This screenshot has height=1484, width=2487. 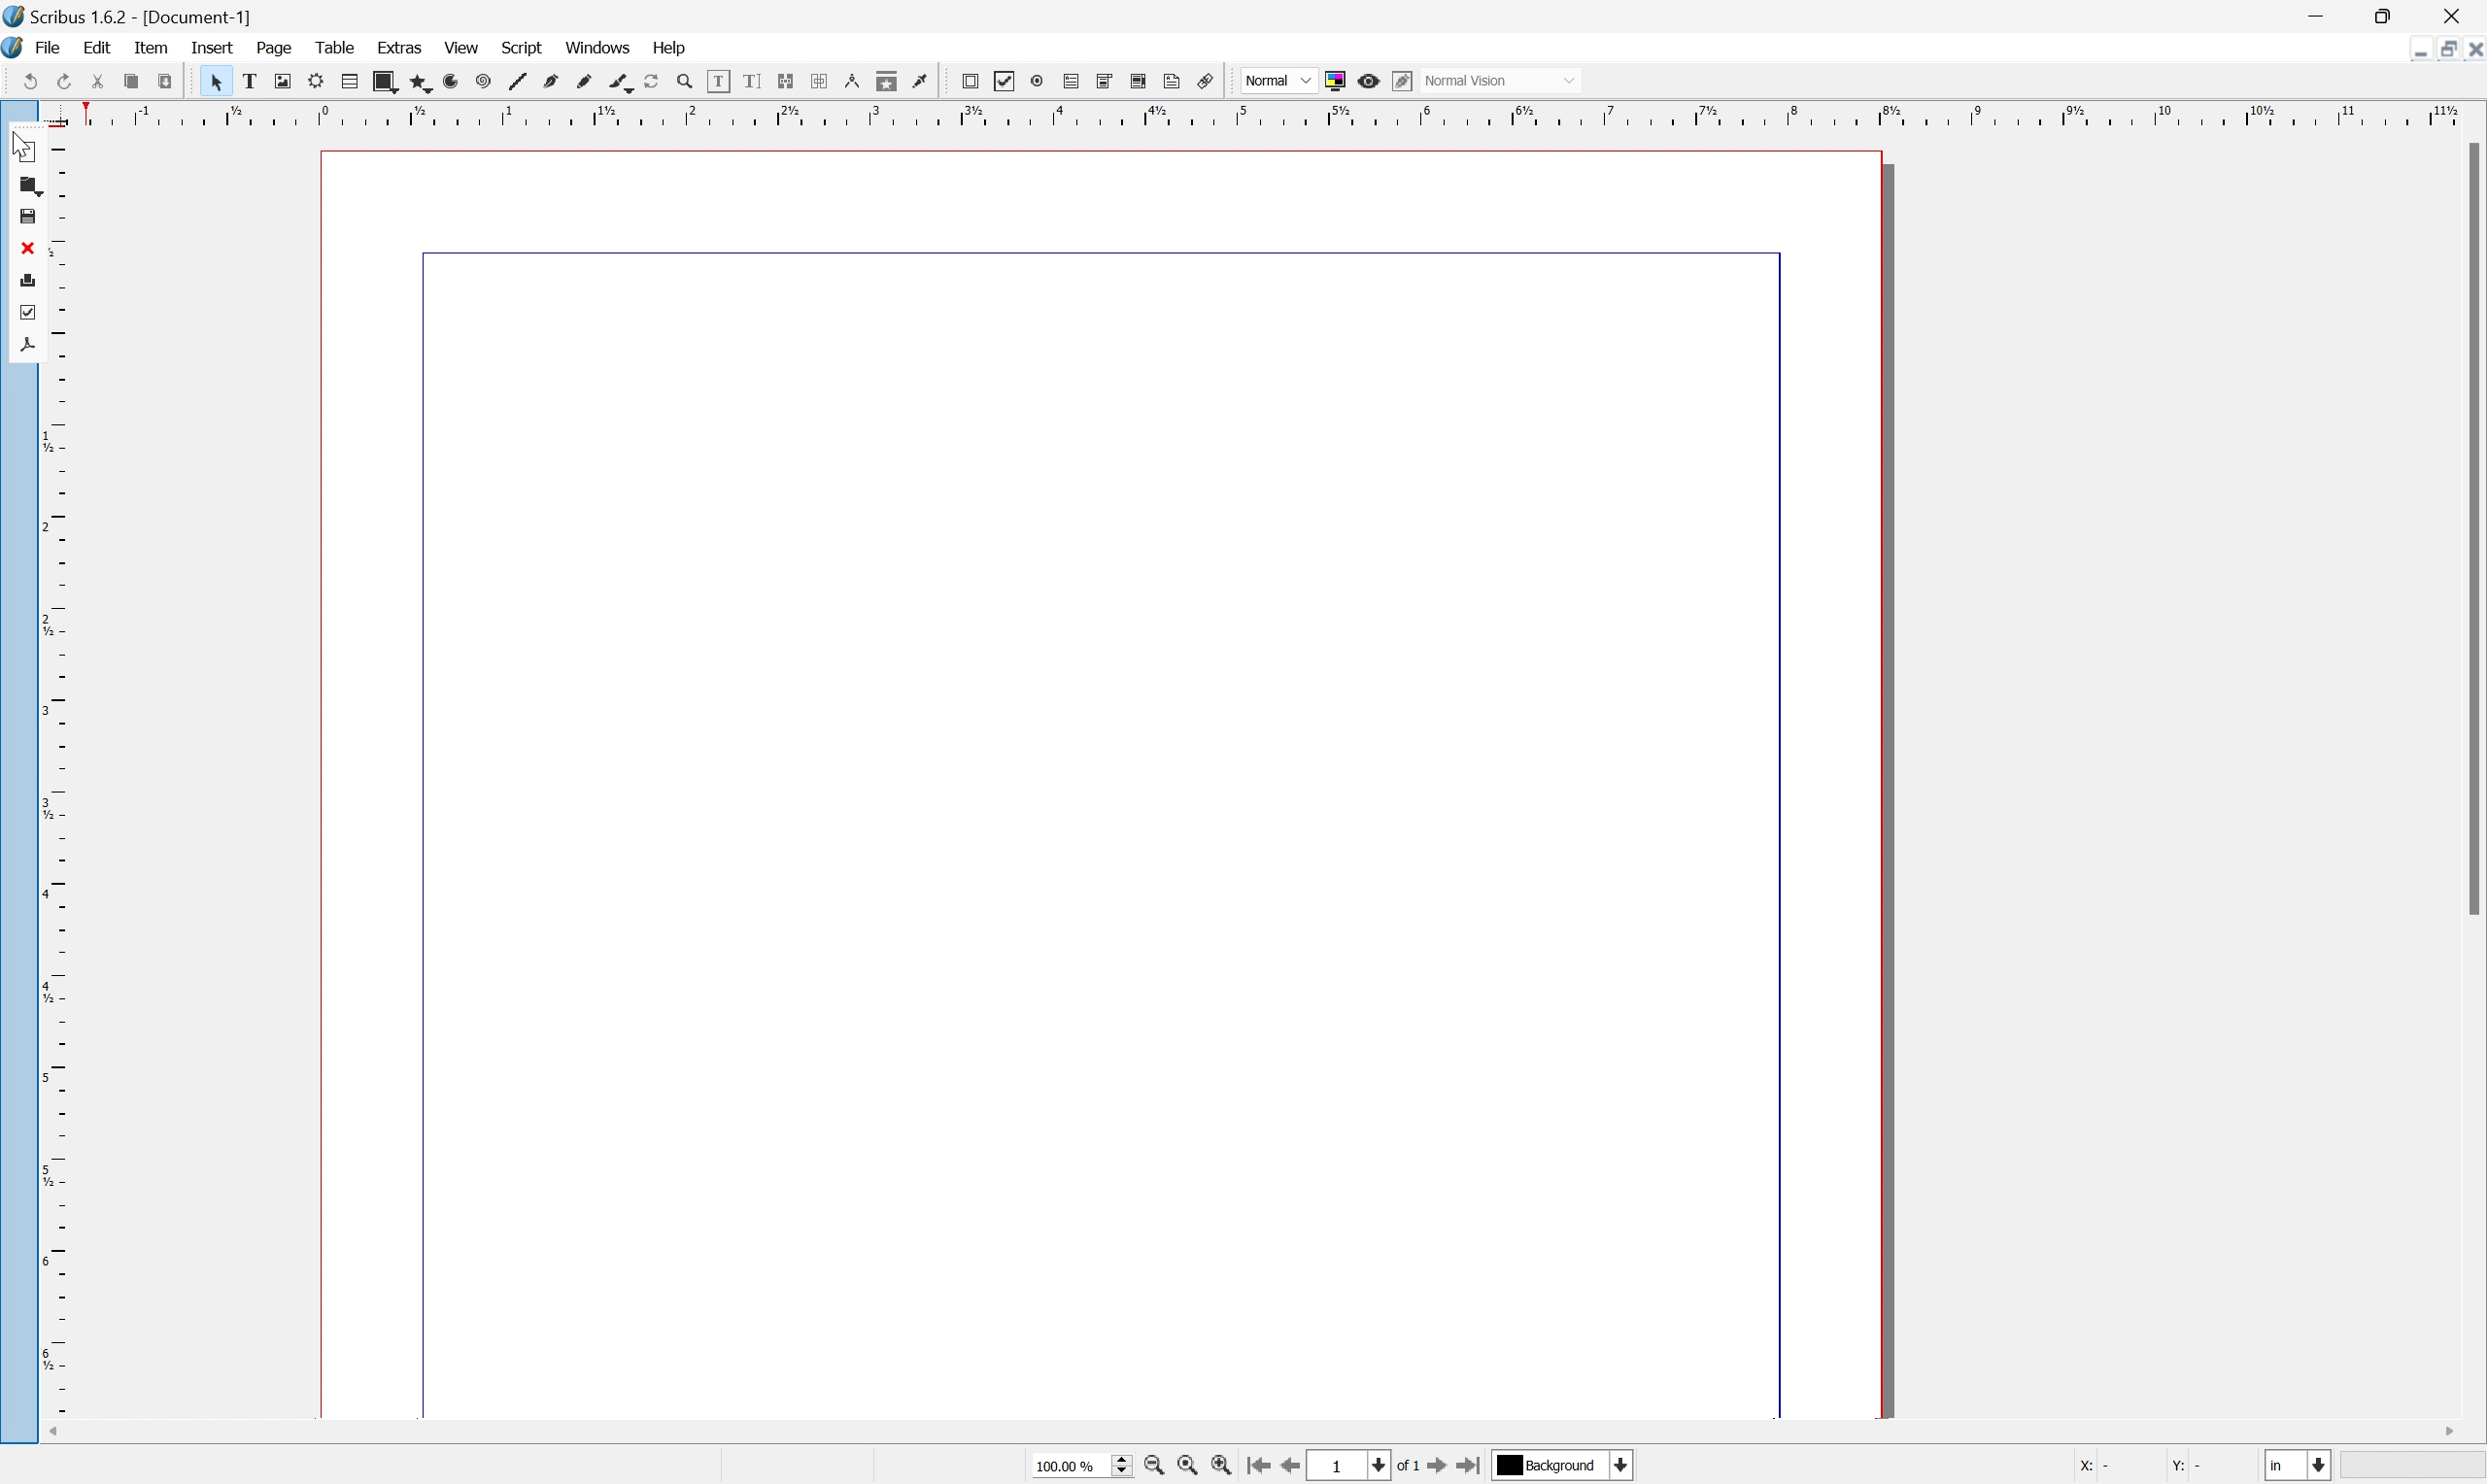 I want to click on save as pdf, so click(x=256, y=81).